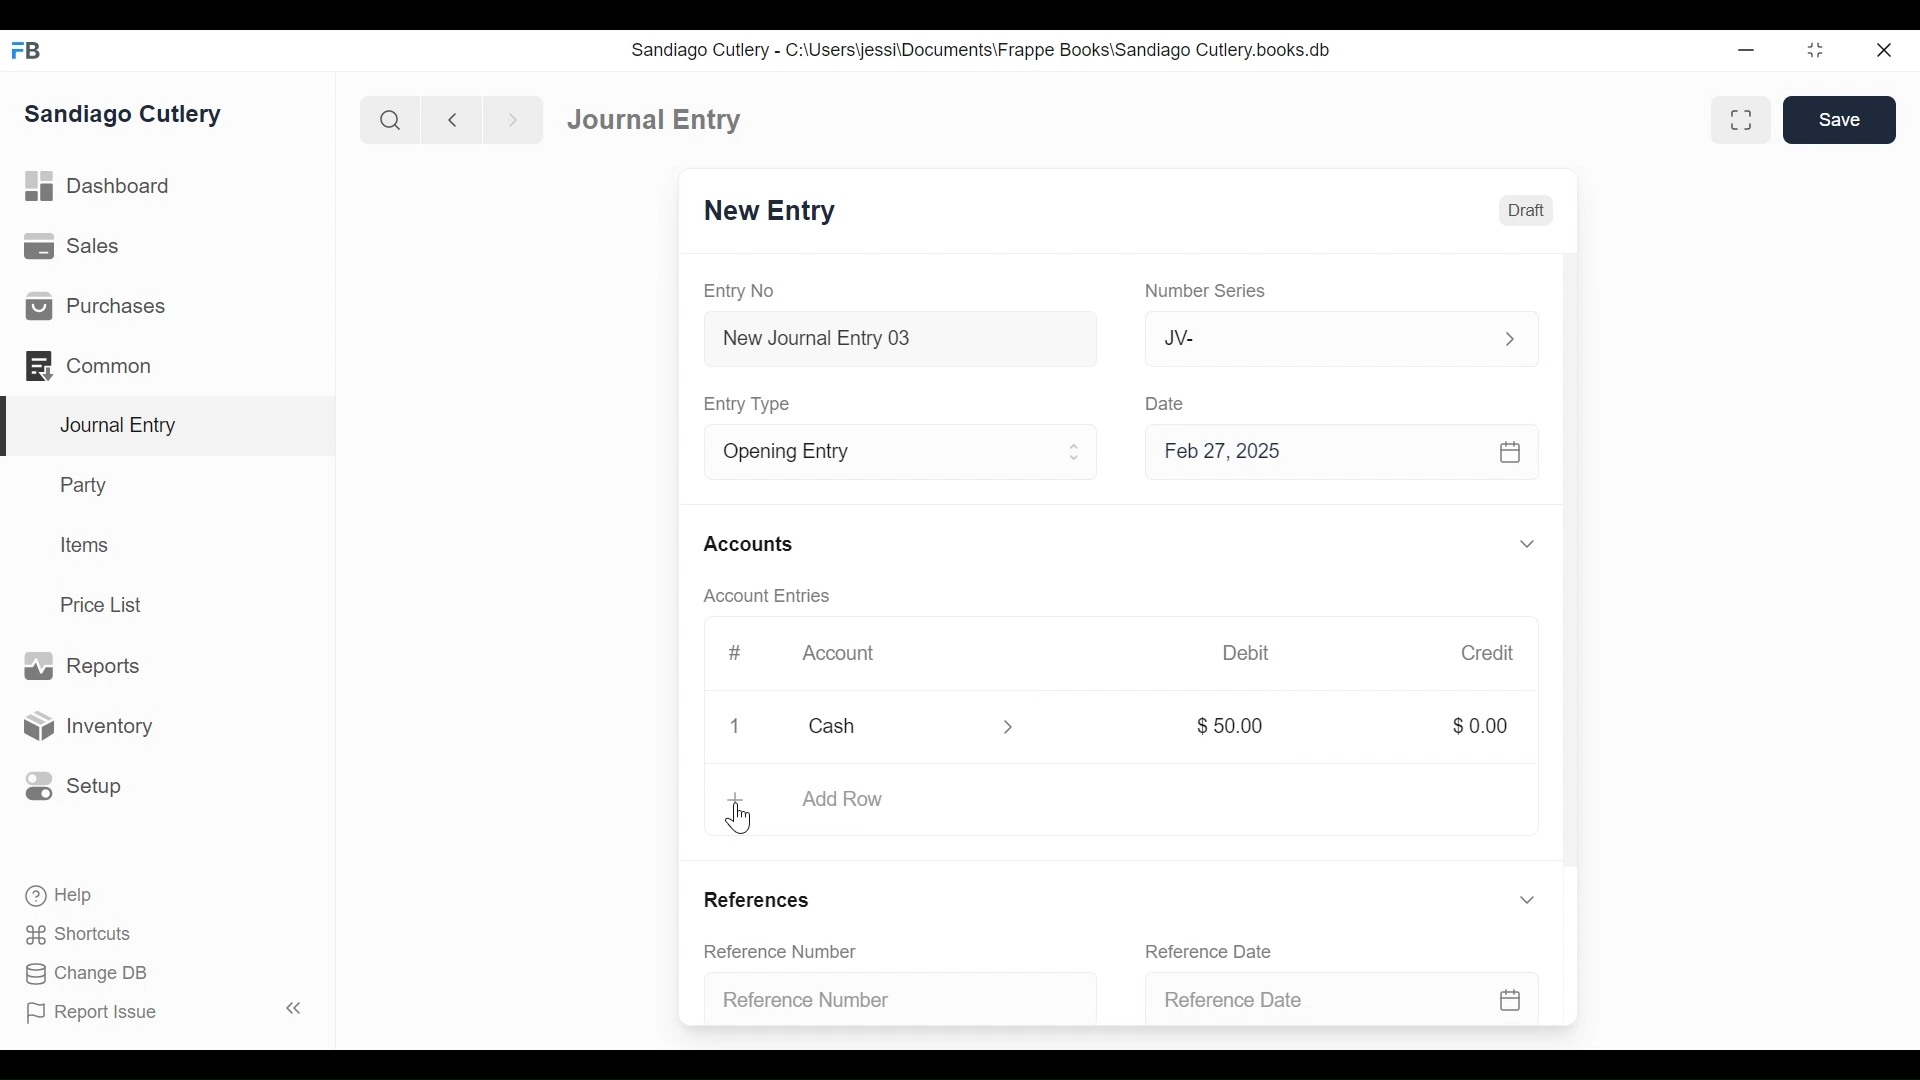 The image size is (1920, 1080). Describe the element at coordinates (982, 49) in the screenshot. I see `Sandiago Cutlery - C:\Users\jessi\Documents\Frappe Books\Sandiago Cutlery.books.db` at that location.